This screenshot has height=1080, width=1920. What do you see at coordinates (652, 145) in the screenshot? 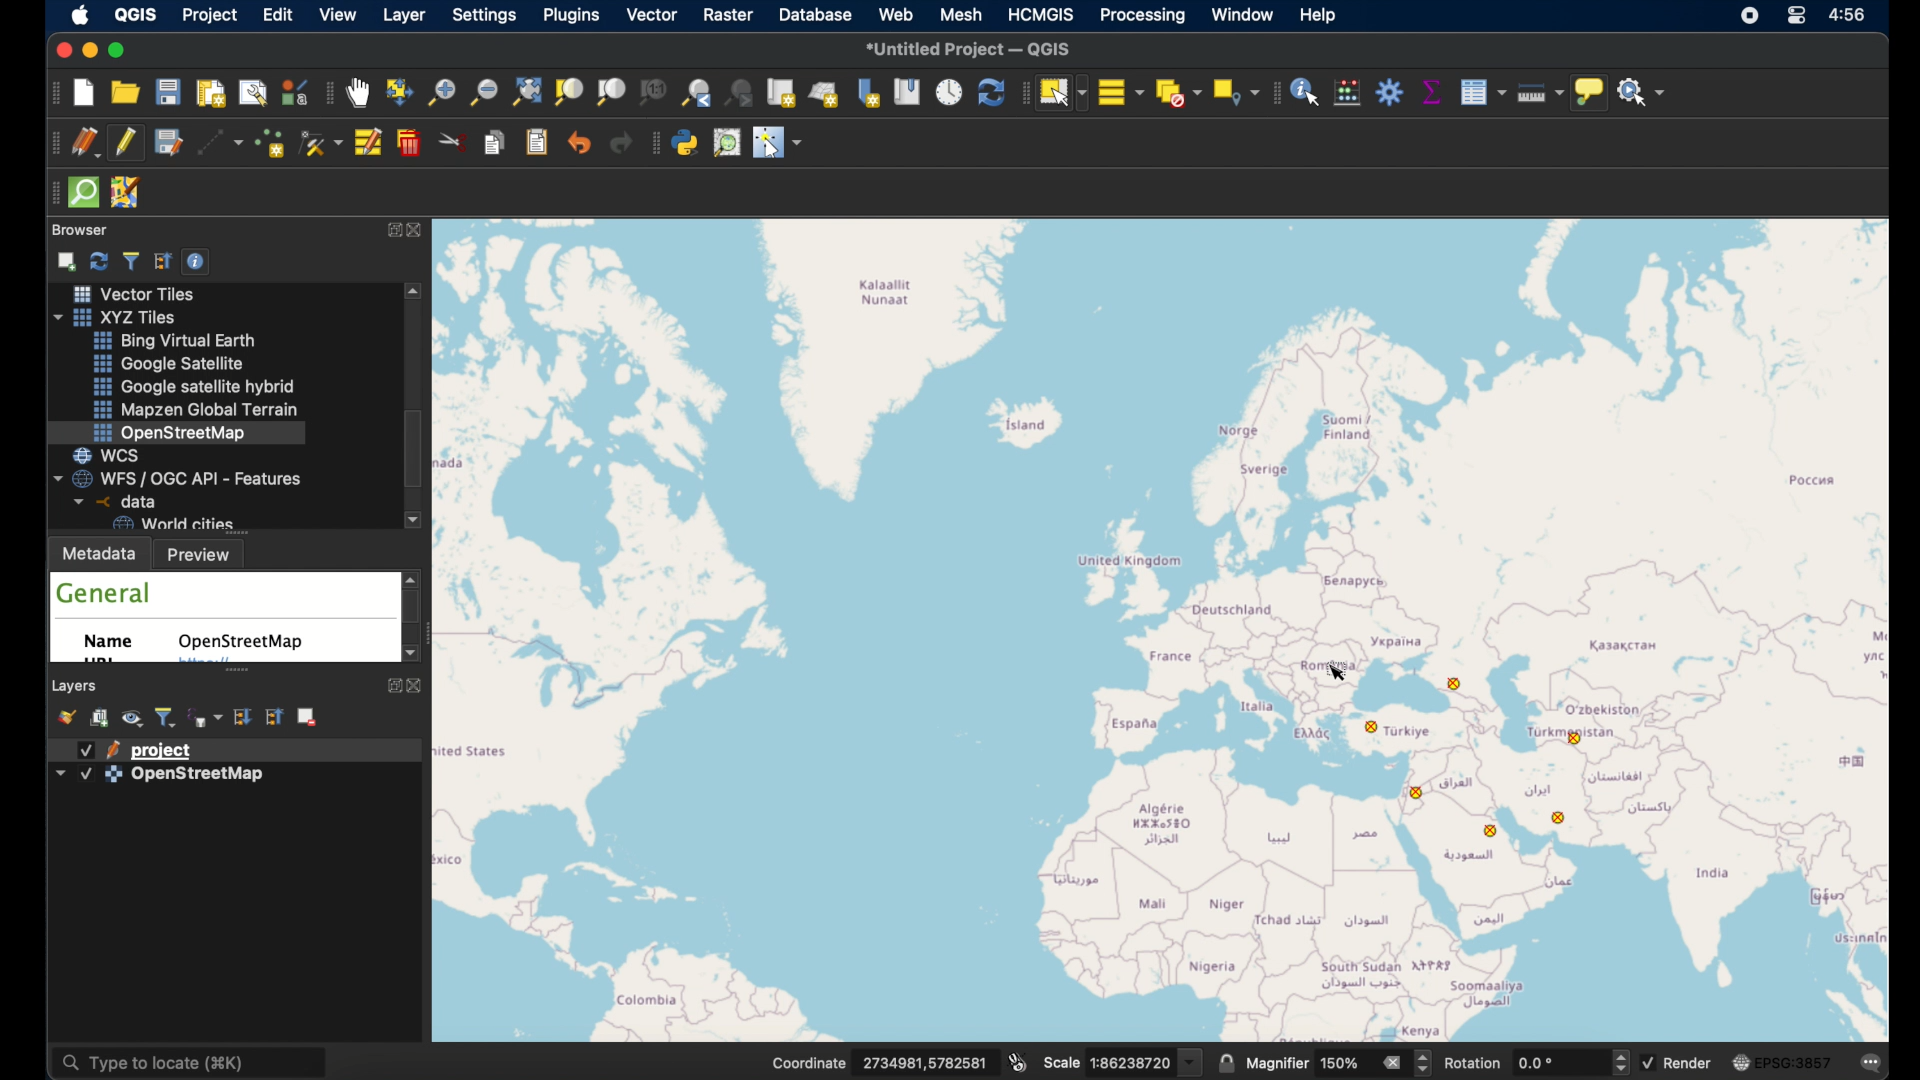
I see `plugins toolbar` at bounding box center [652, 145].